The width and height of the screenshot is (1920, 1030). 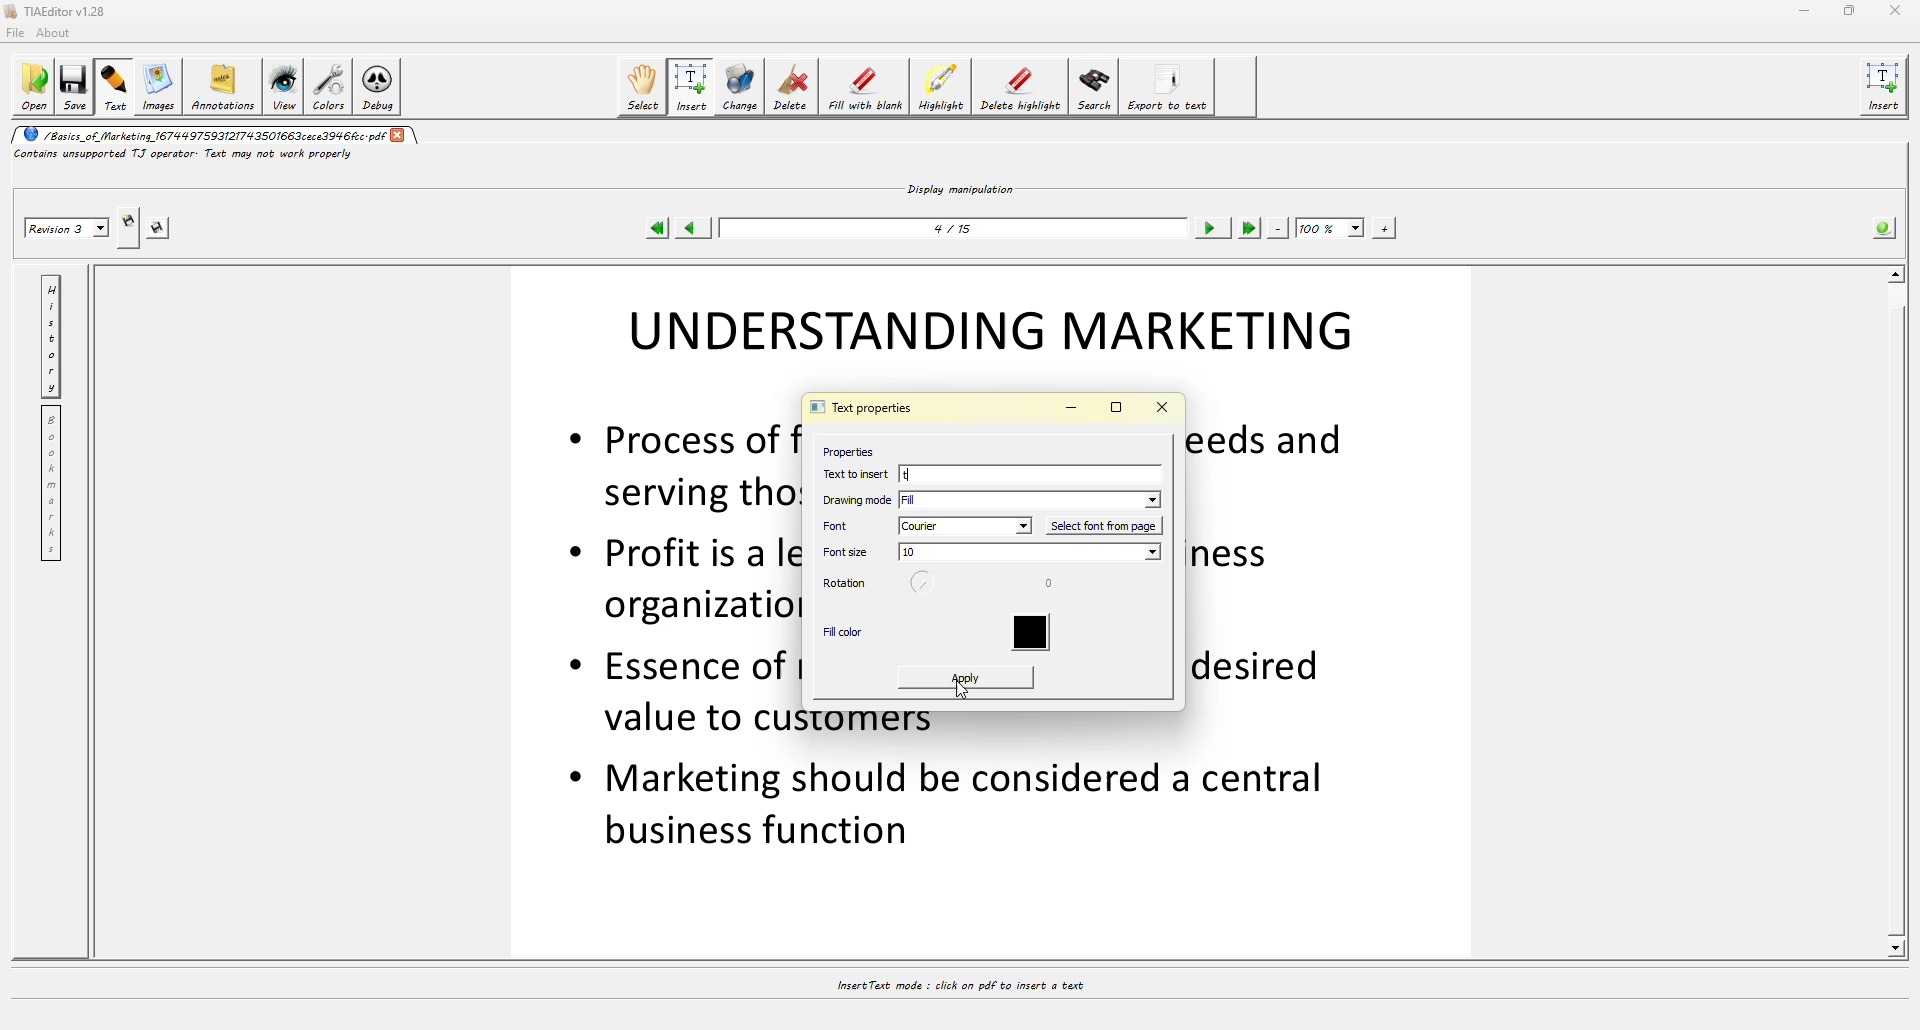 What do you see at coordinates (941, 87) in the screenshot?
I see `highlight` at bounding box center [941, 87].